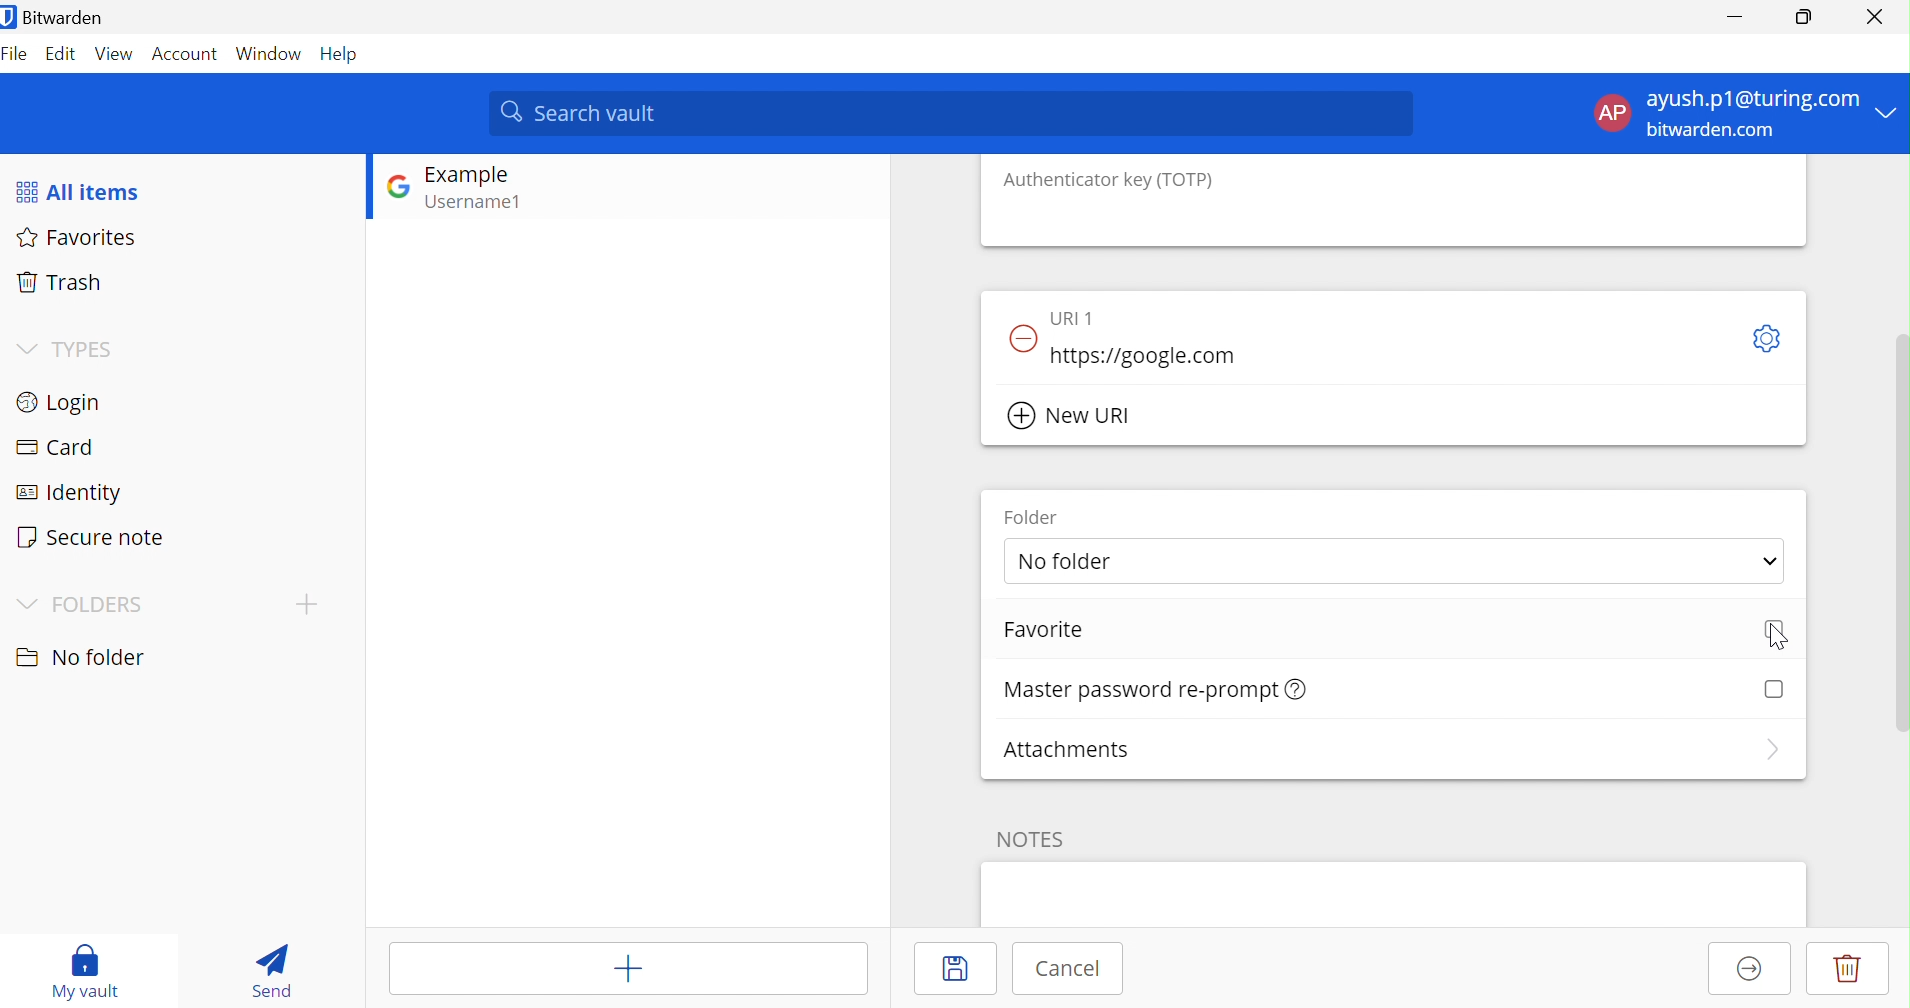 The width and height of the screenshot is (1910, 1008). What do you see at coordinates (1748, 970) in the screenshot?
I see `Move to organization` at bounding box center [1748, 970].